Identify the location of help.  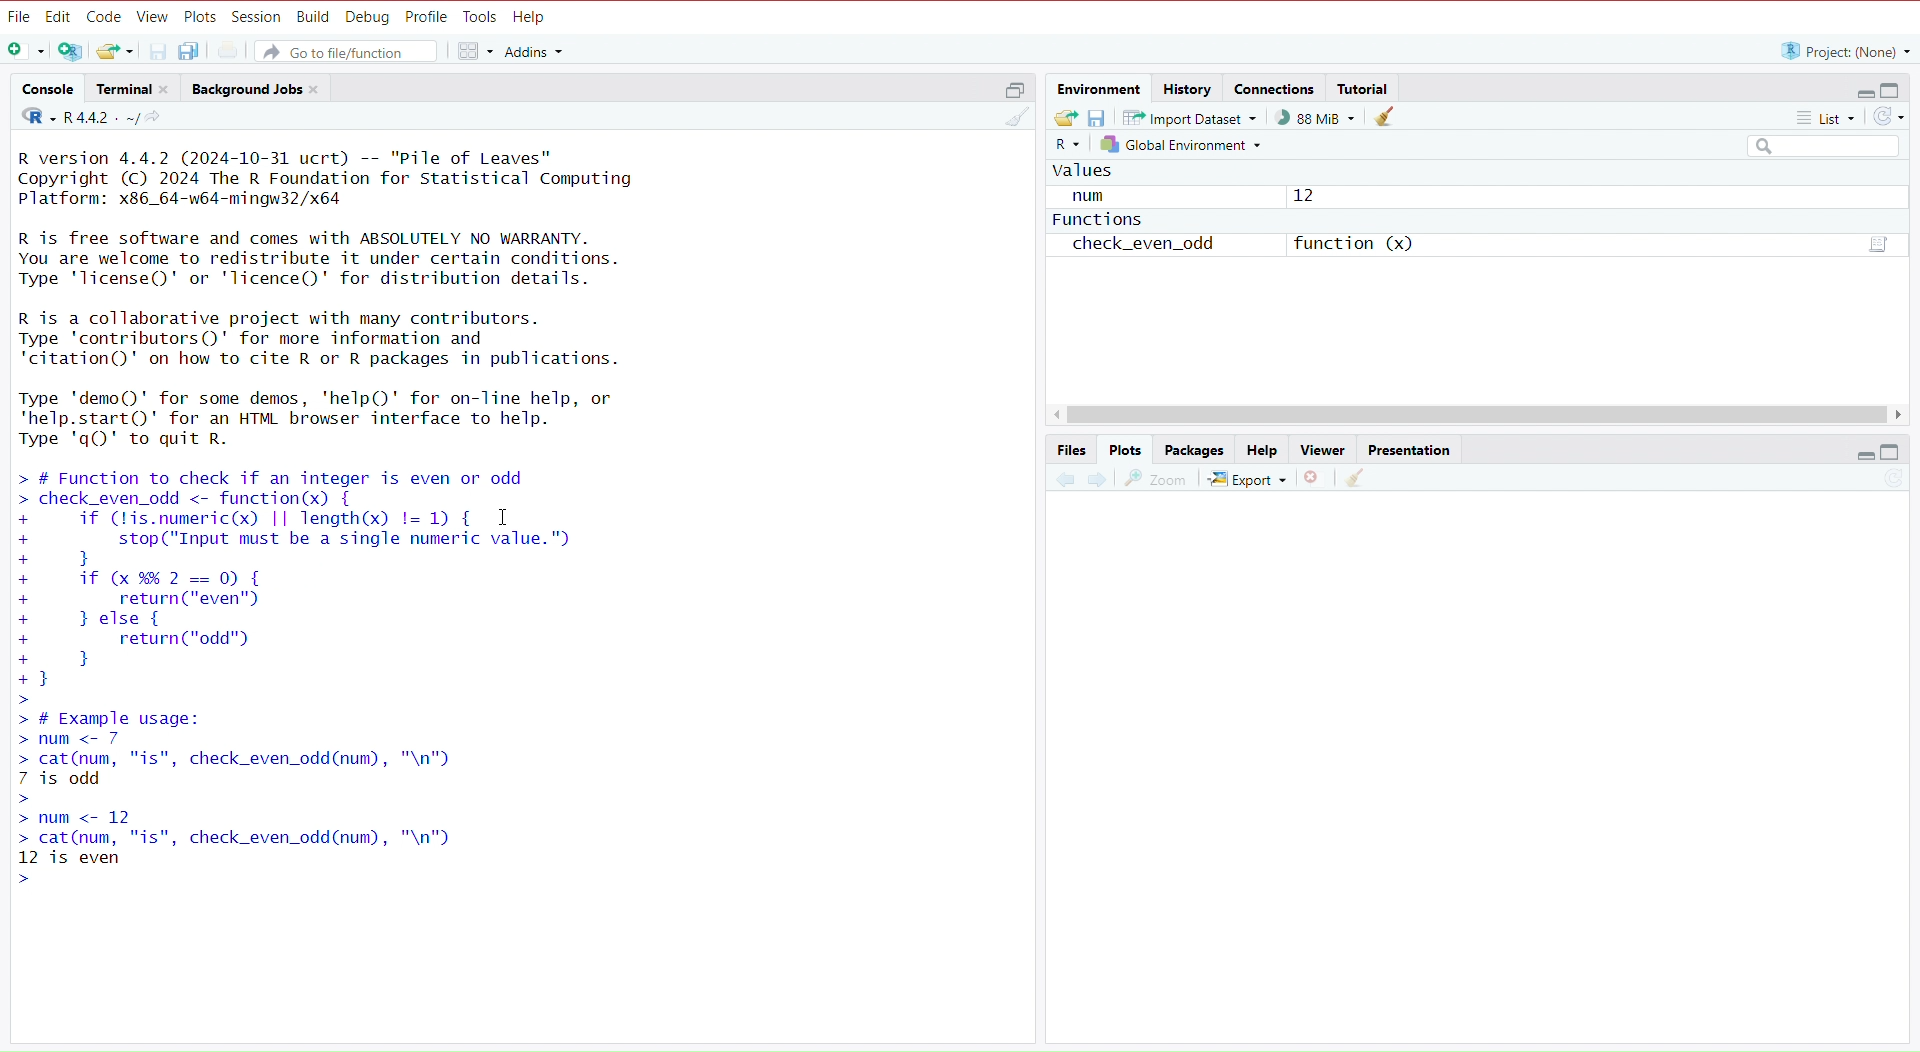
(1259, 451).